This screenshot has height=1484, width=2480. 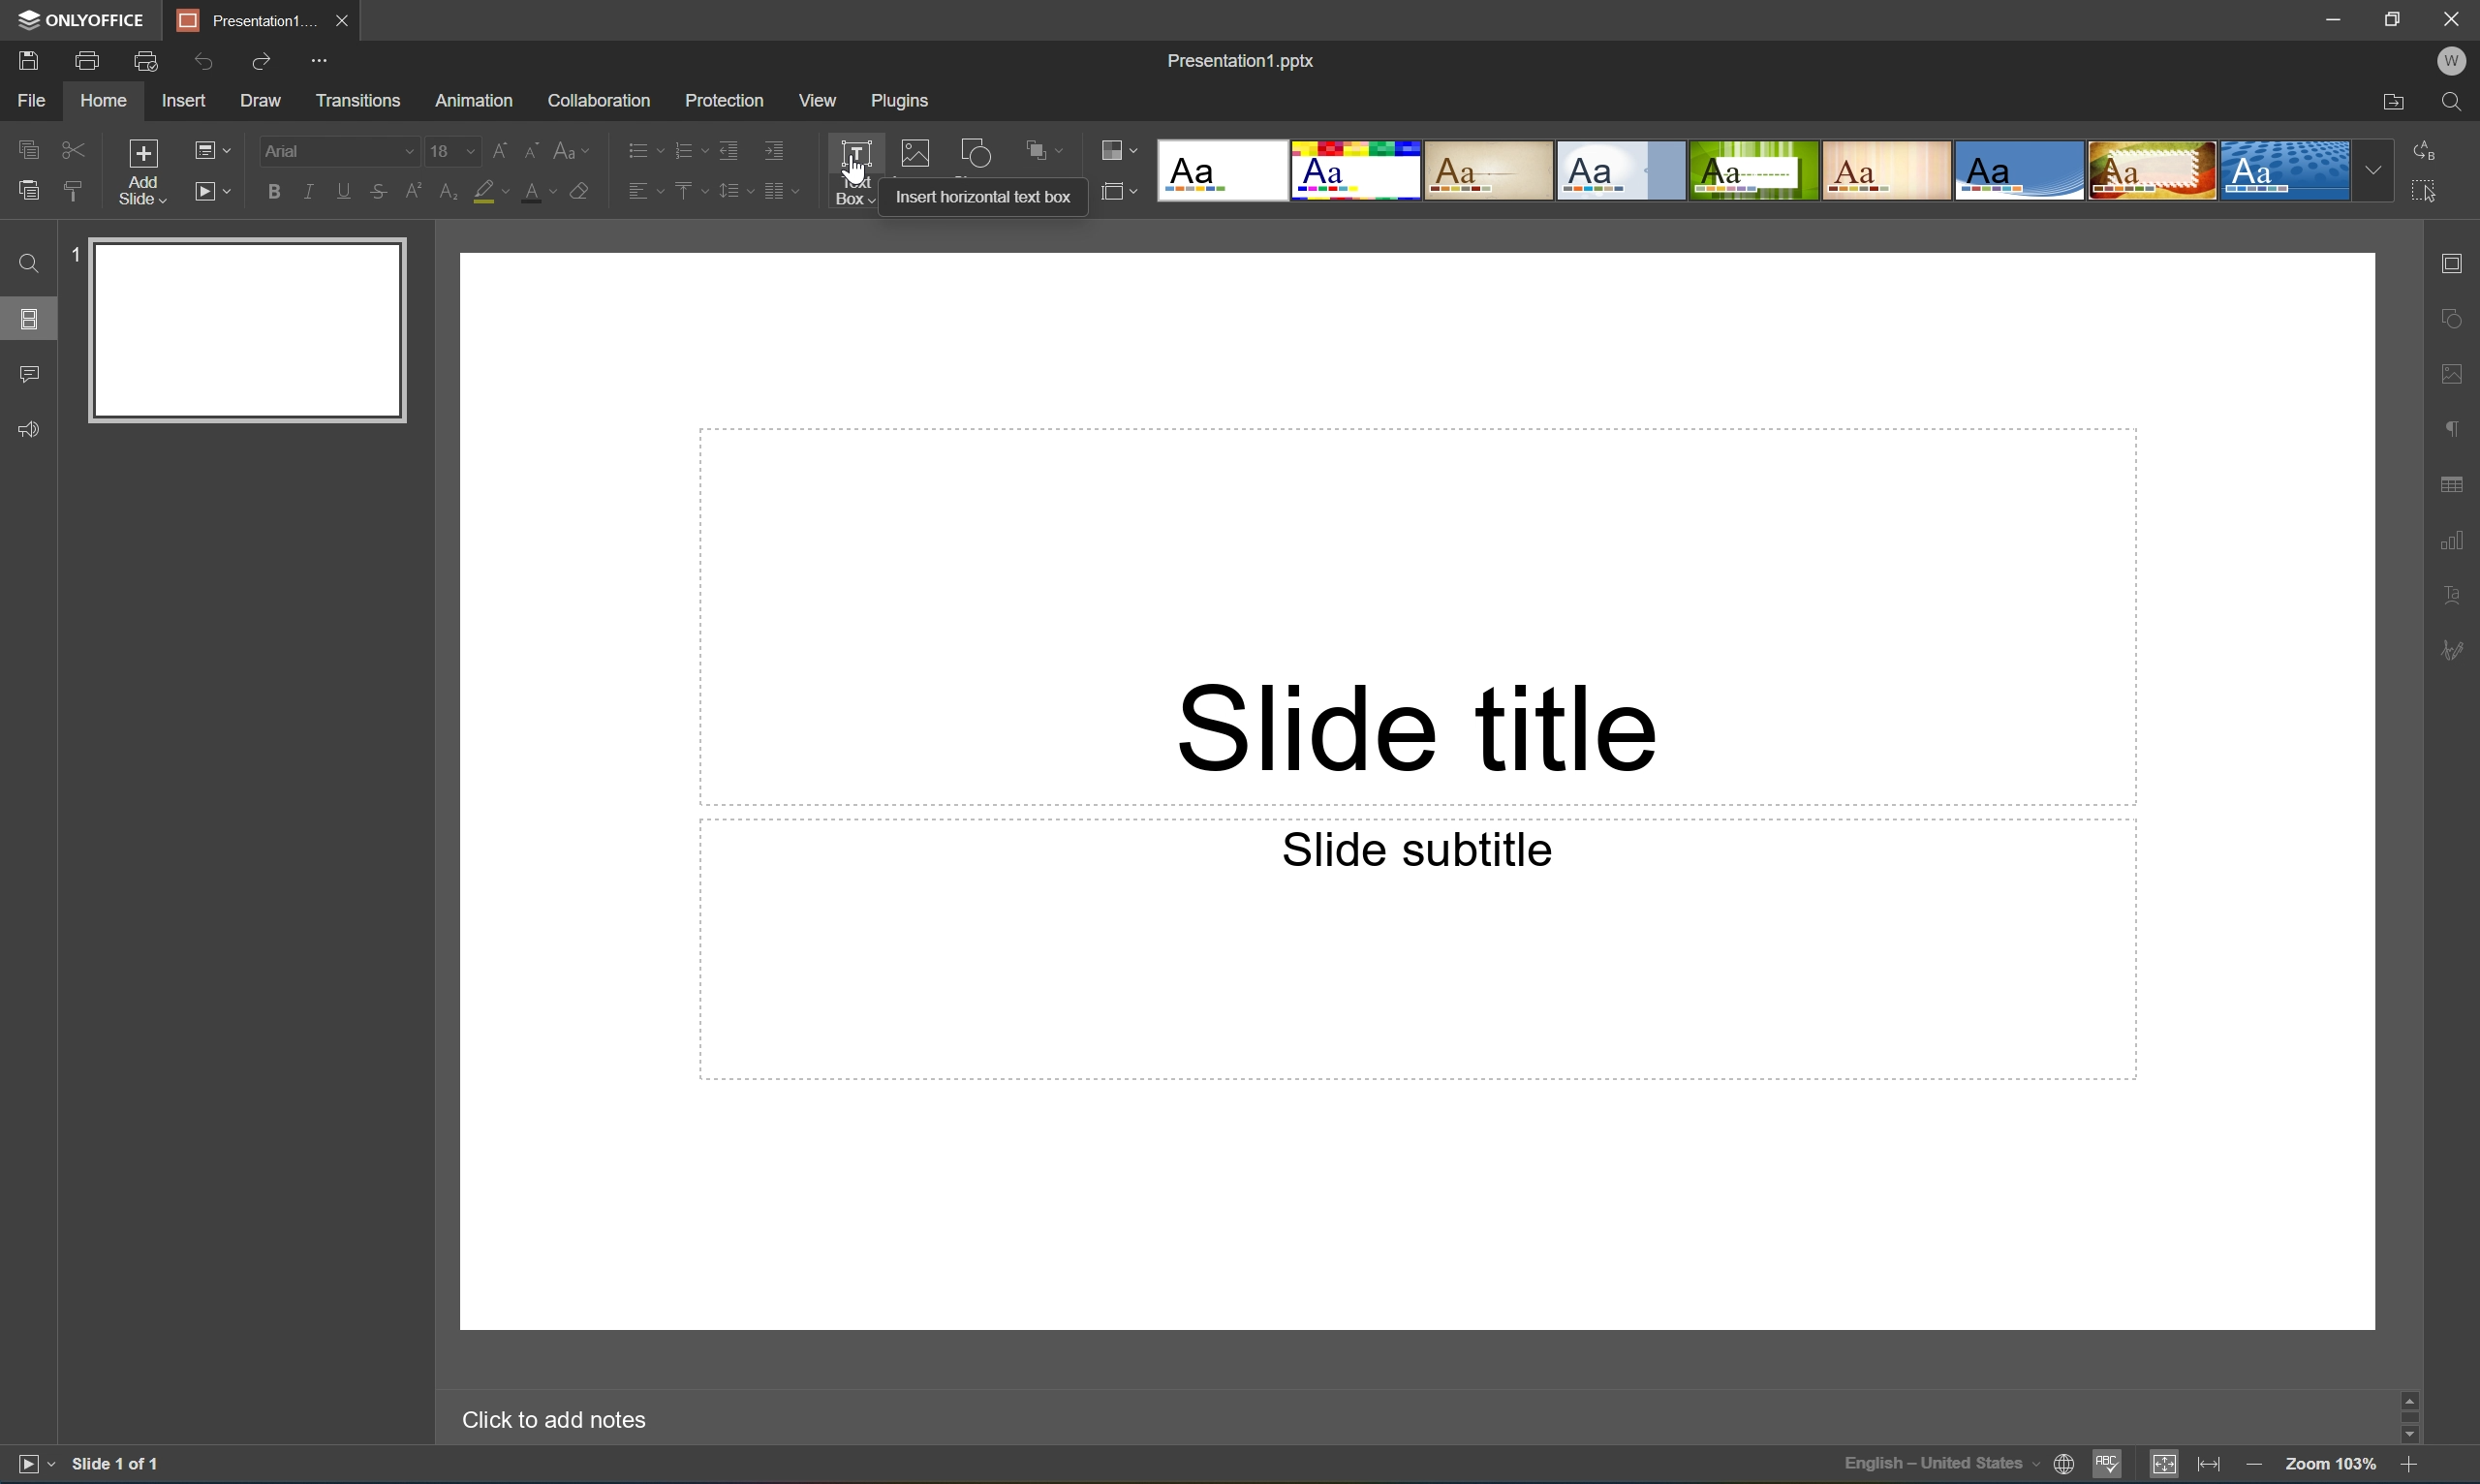 What do you see at coordinates (2396, 16) in the screenshot?
I see `Restore Down` at bounding box center [2396, 16].